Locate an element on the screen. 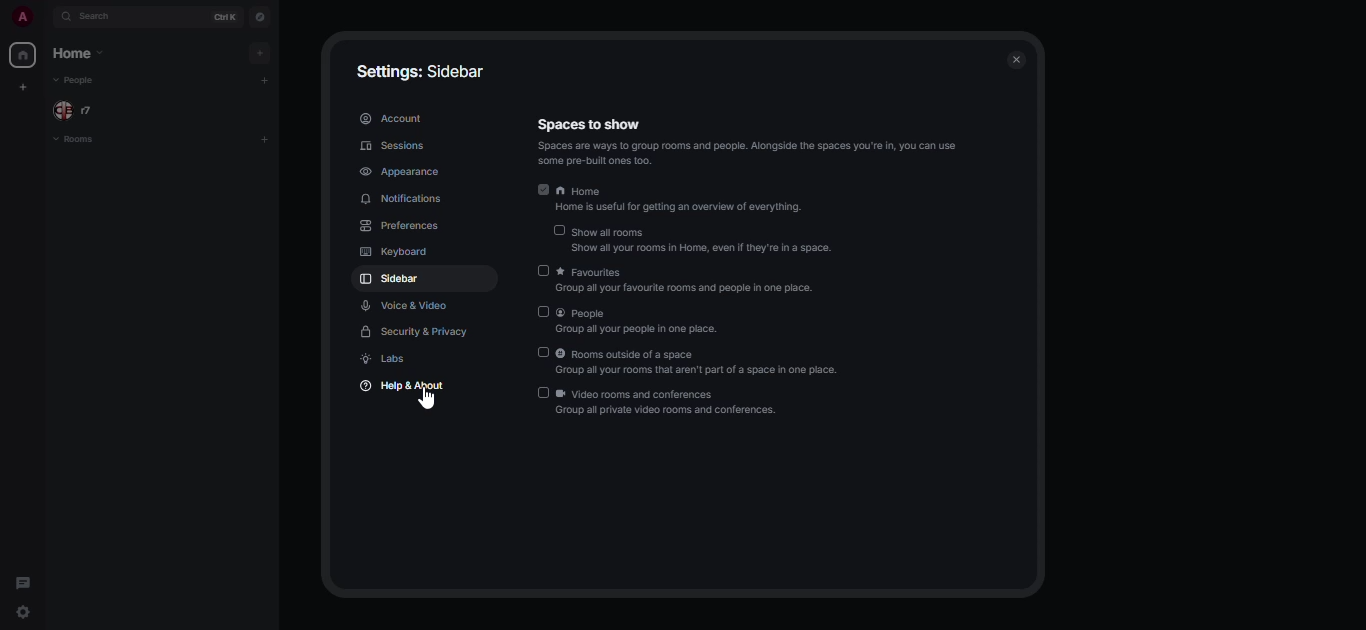 The image size is (1366, 630). home is located at coordinates (22, 54).